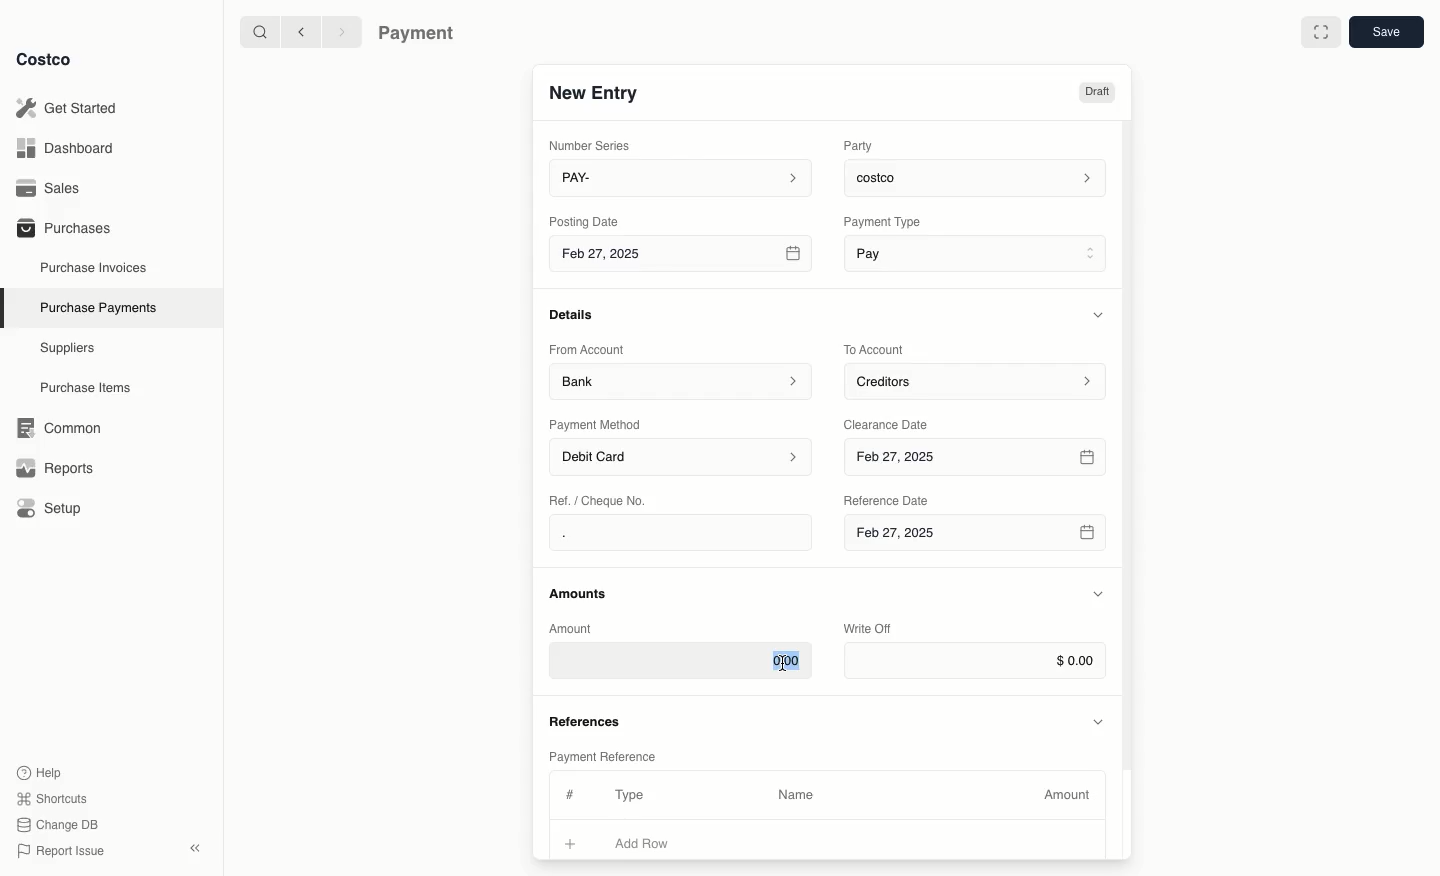 This screenshot has height=876, width=1440. What do you see at coordinates (571, 841) in the screenshot?
I see `Add` at bounding box center [571, 841].